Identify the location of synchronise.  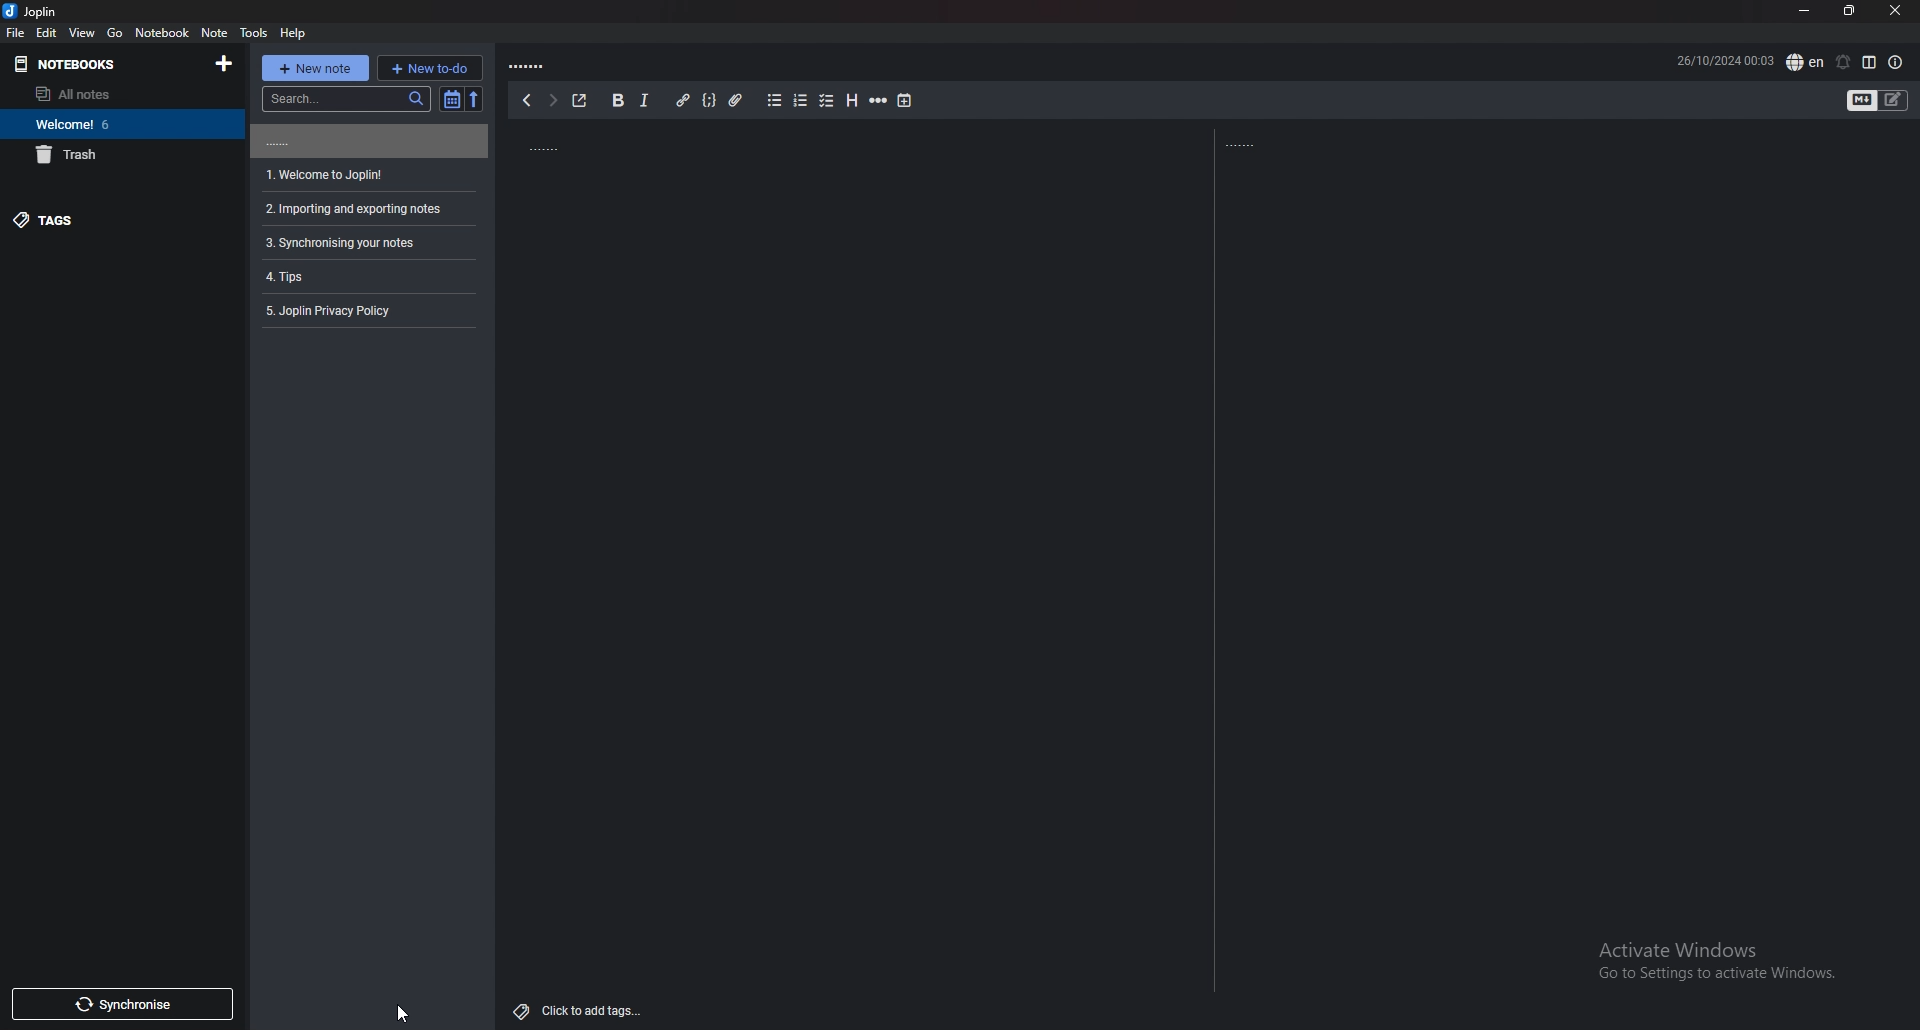
(123, 1005).